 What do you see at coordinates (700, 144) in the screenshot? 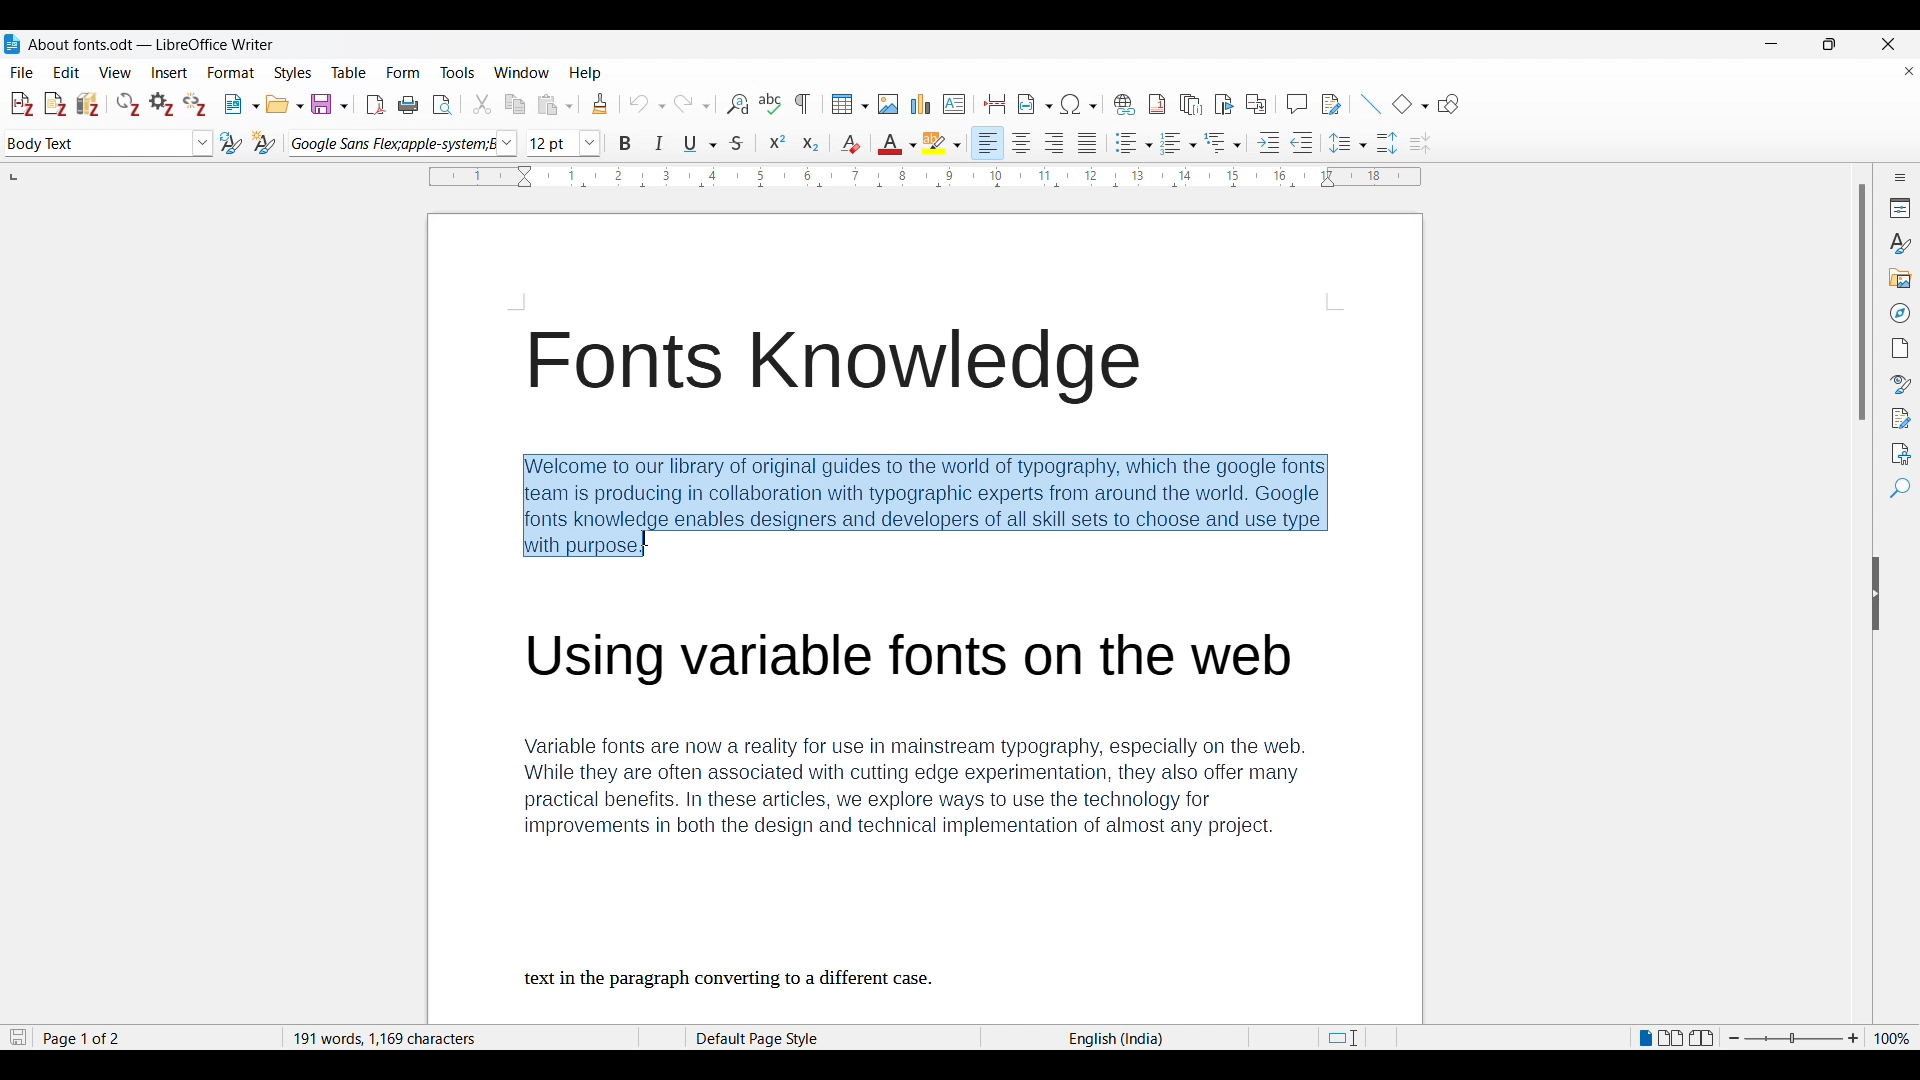
I see `Underline options` at bounding box center [700, 144].